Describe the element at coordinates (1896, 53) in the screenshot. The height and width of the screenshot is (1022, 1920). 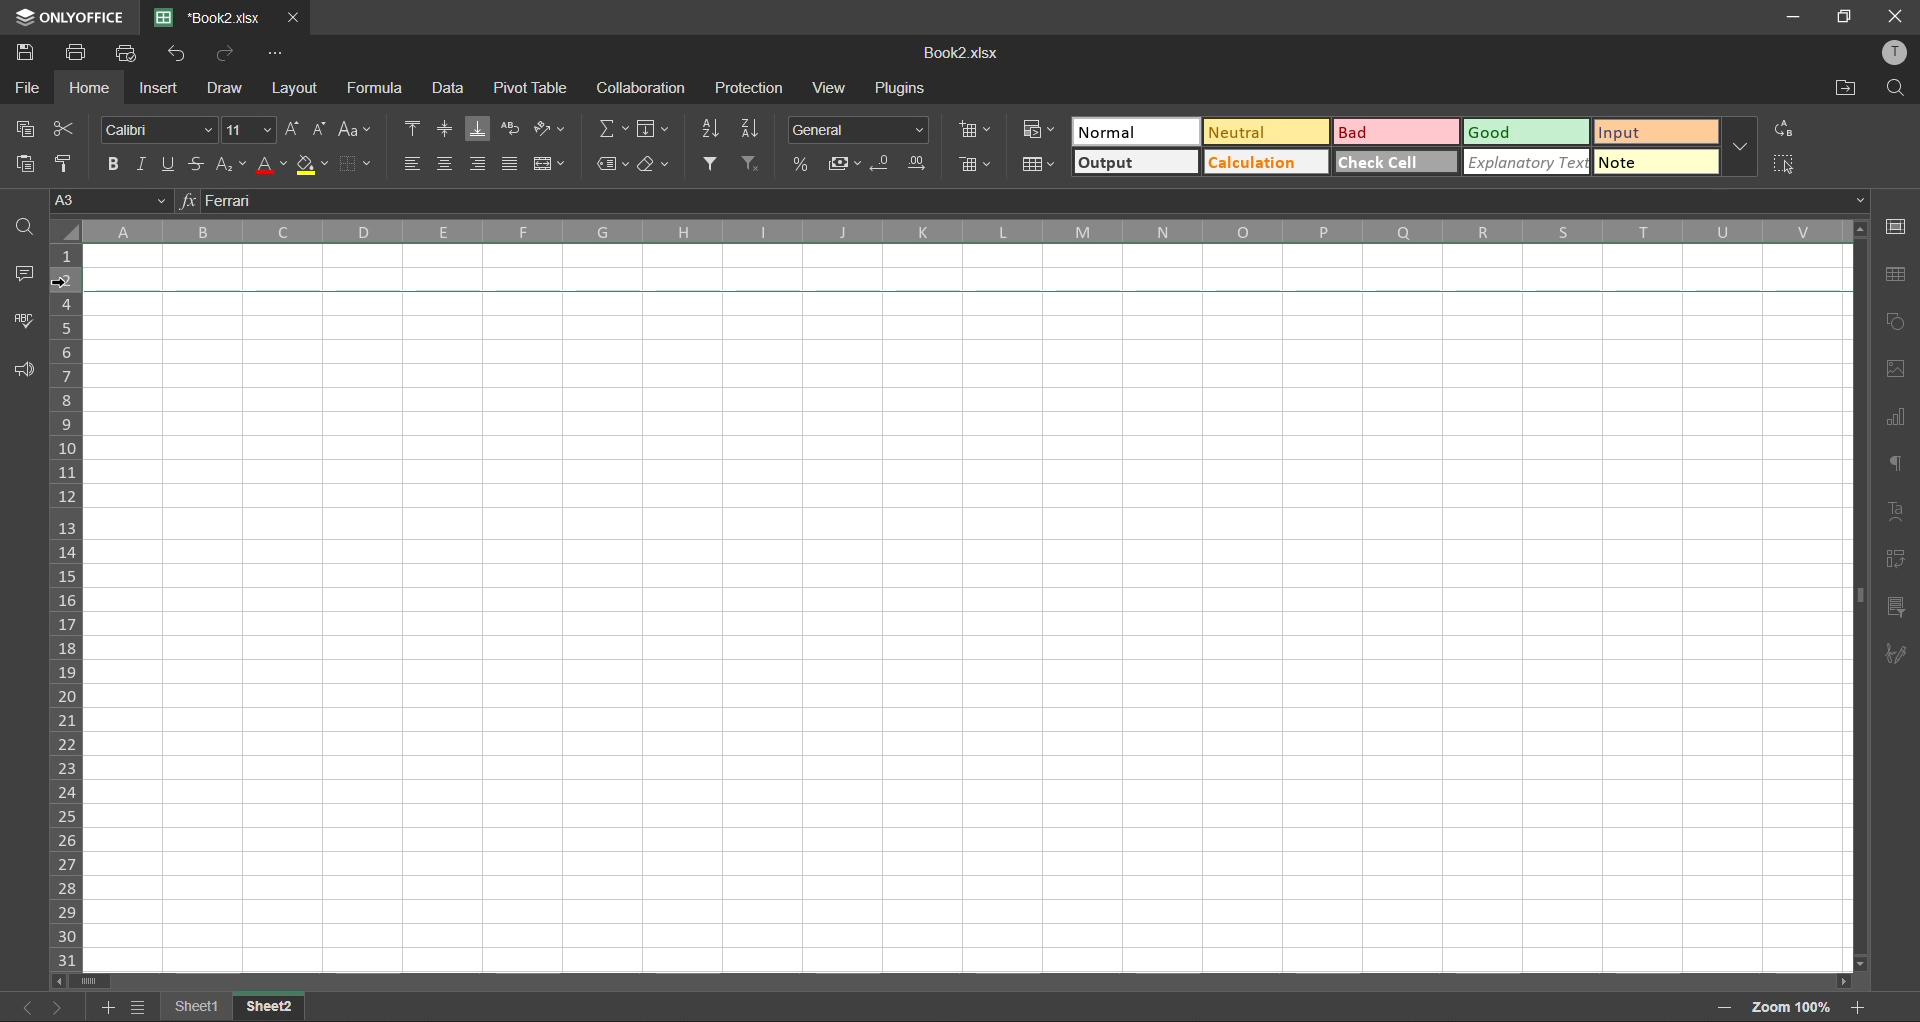
I see `profile` at that location.